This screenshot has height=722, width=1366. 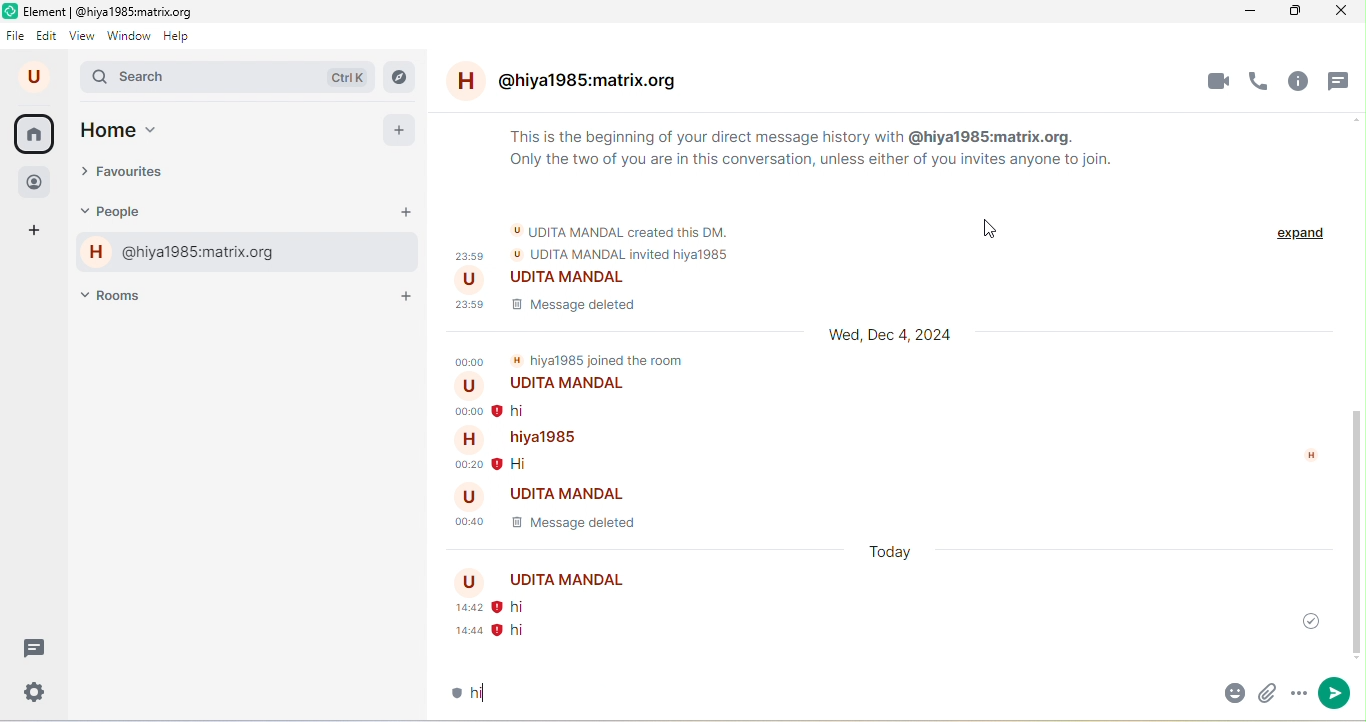 What do you see at coordinates (37, 77) in the screenshot?
I see `u` at bounding box center [37, 77].